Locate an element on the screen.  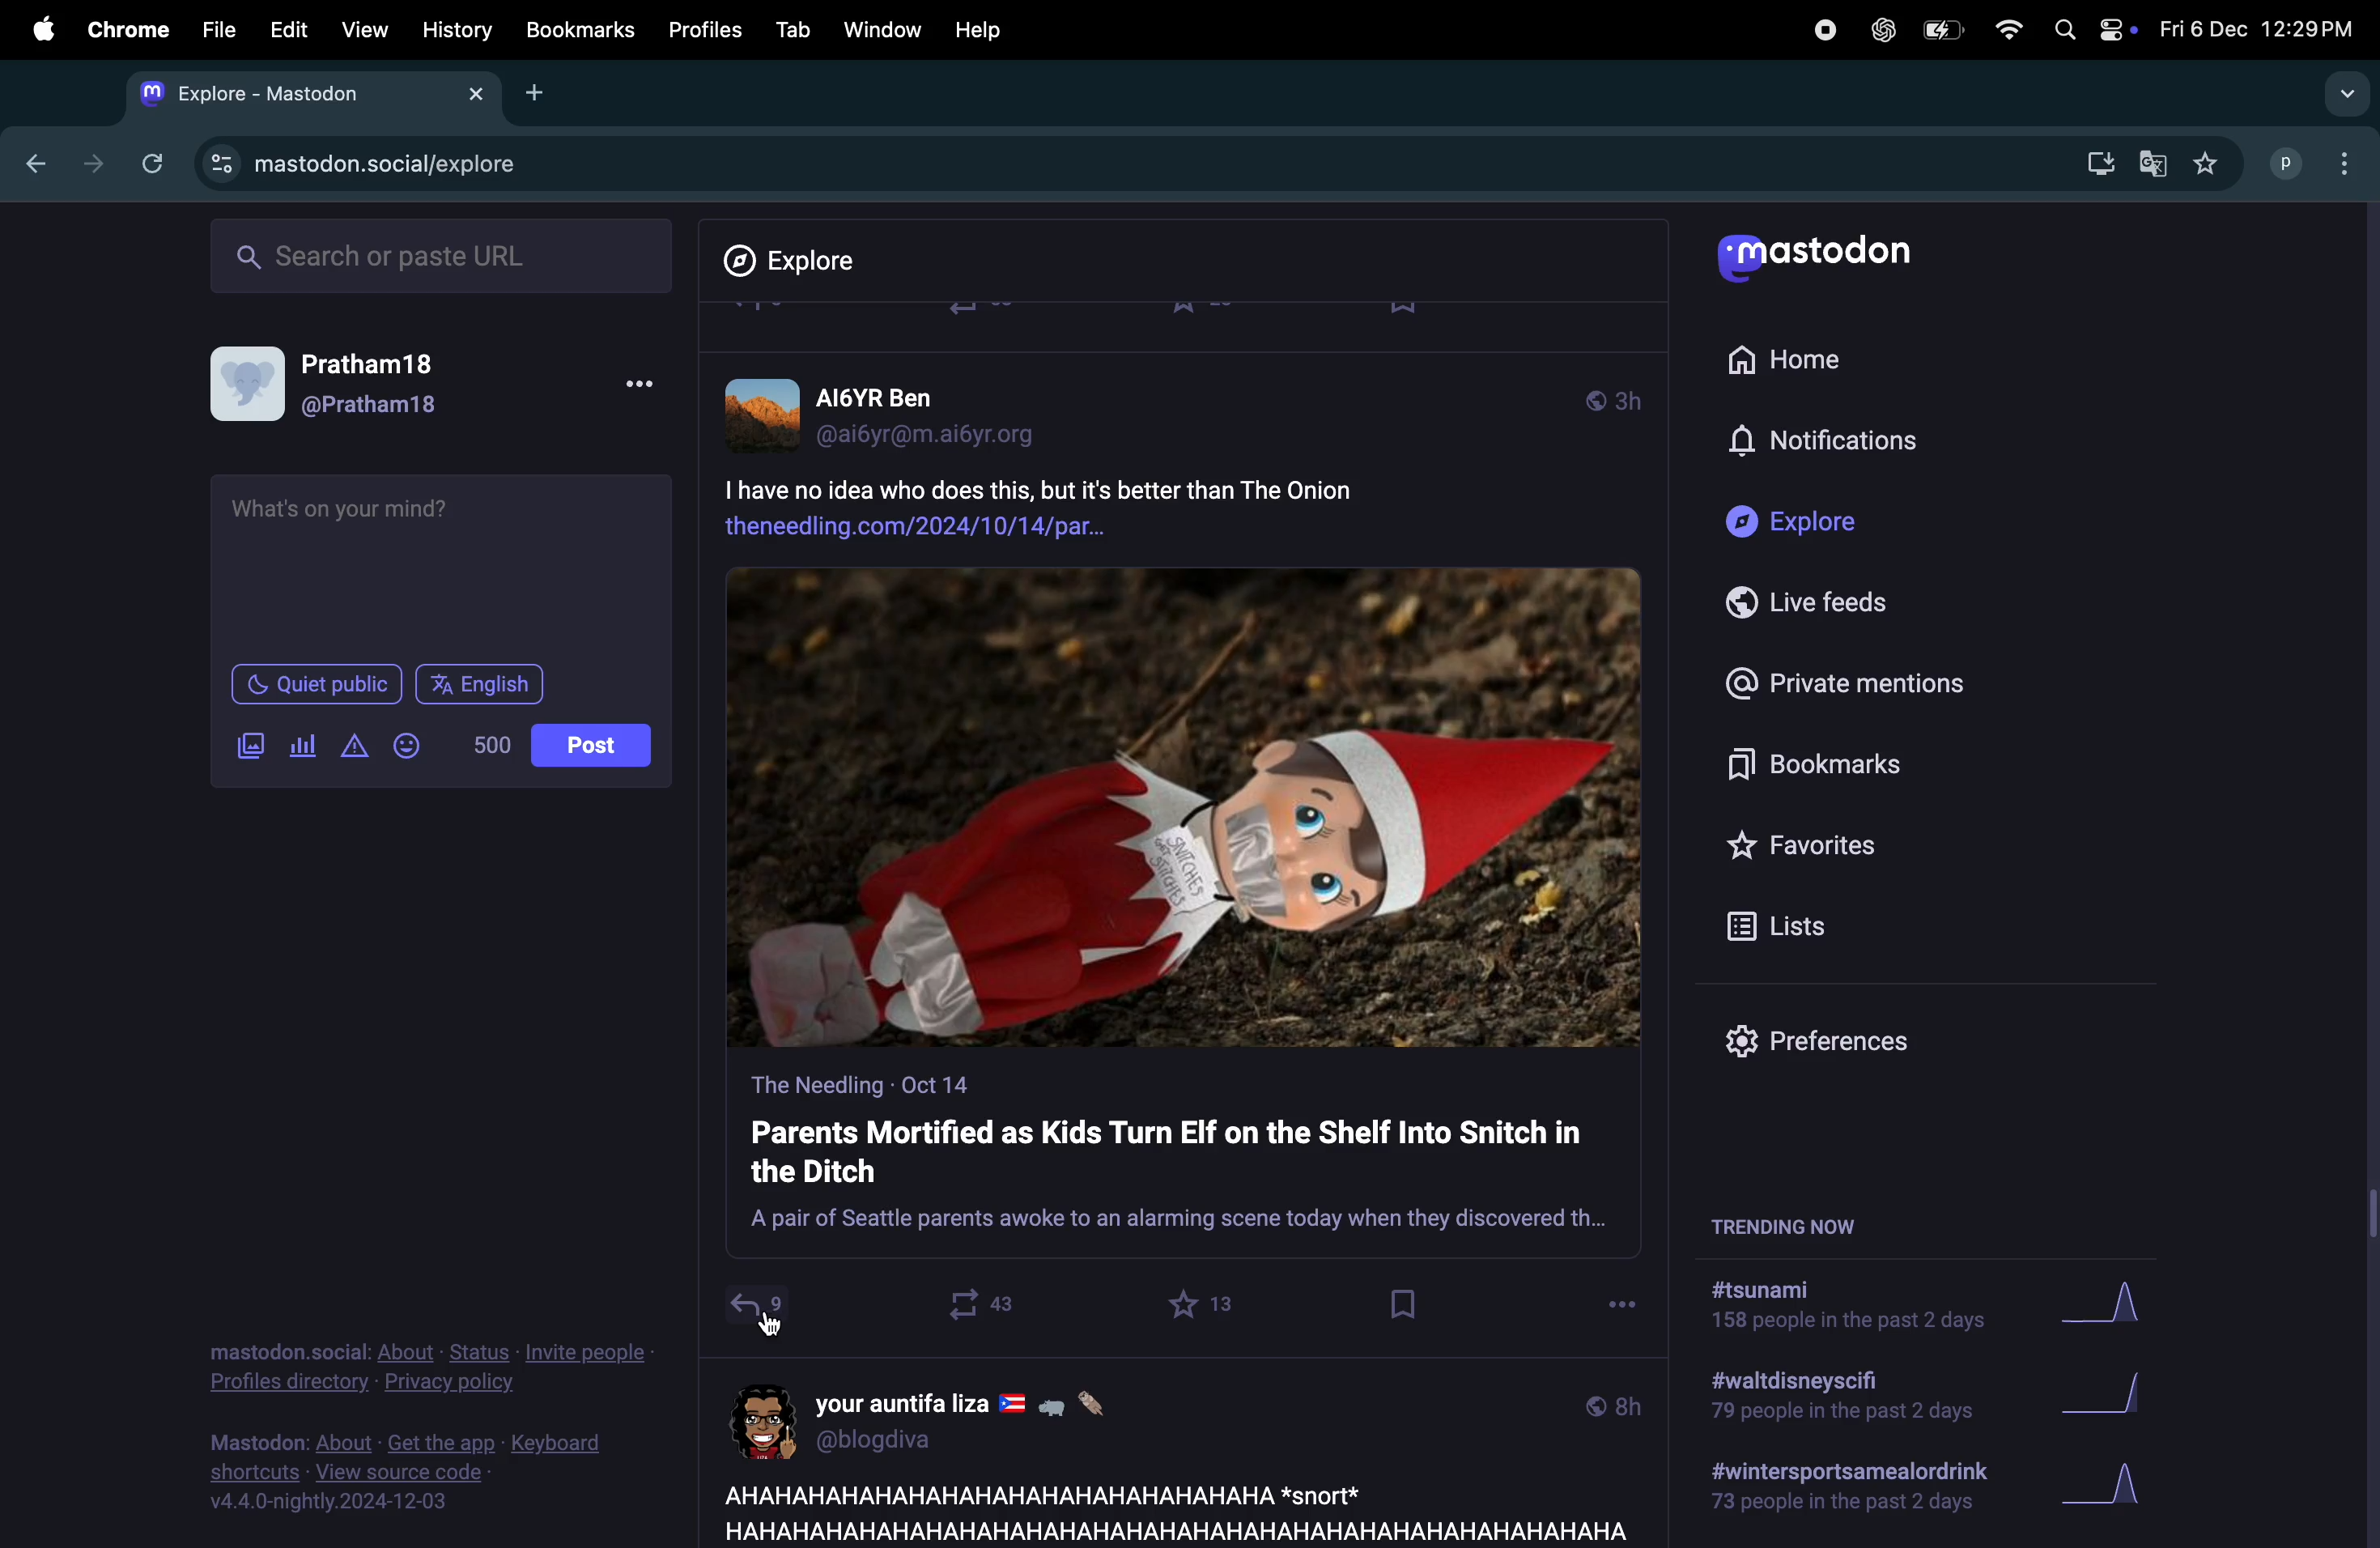
post is located at coordinates (1168, 1510).